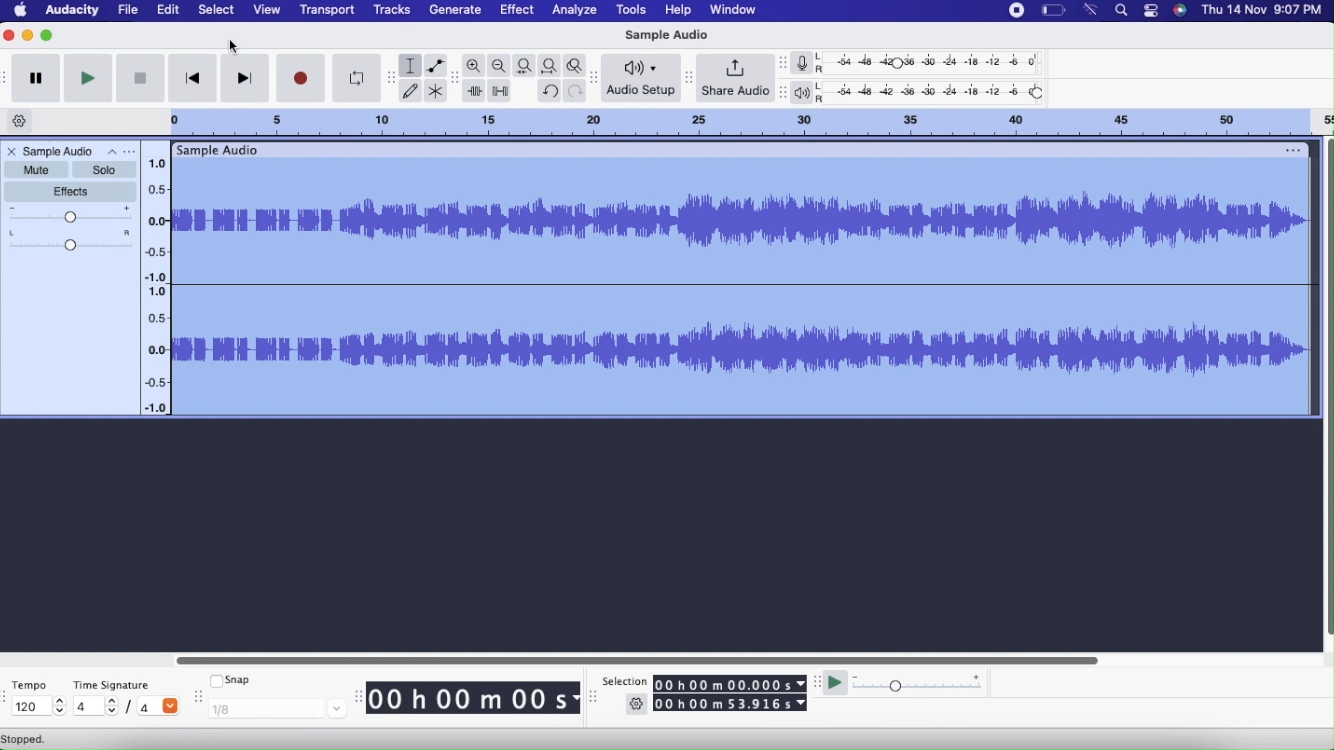 The height and width of the screenshot is (750, 1334). I want to click on Skip to end, so click(245, 80).